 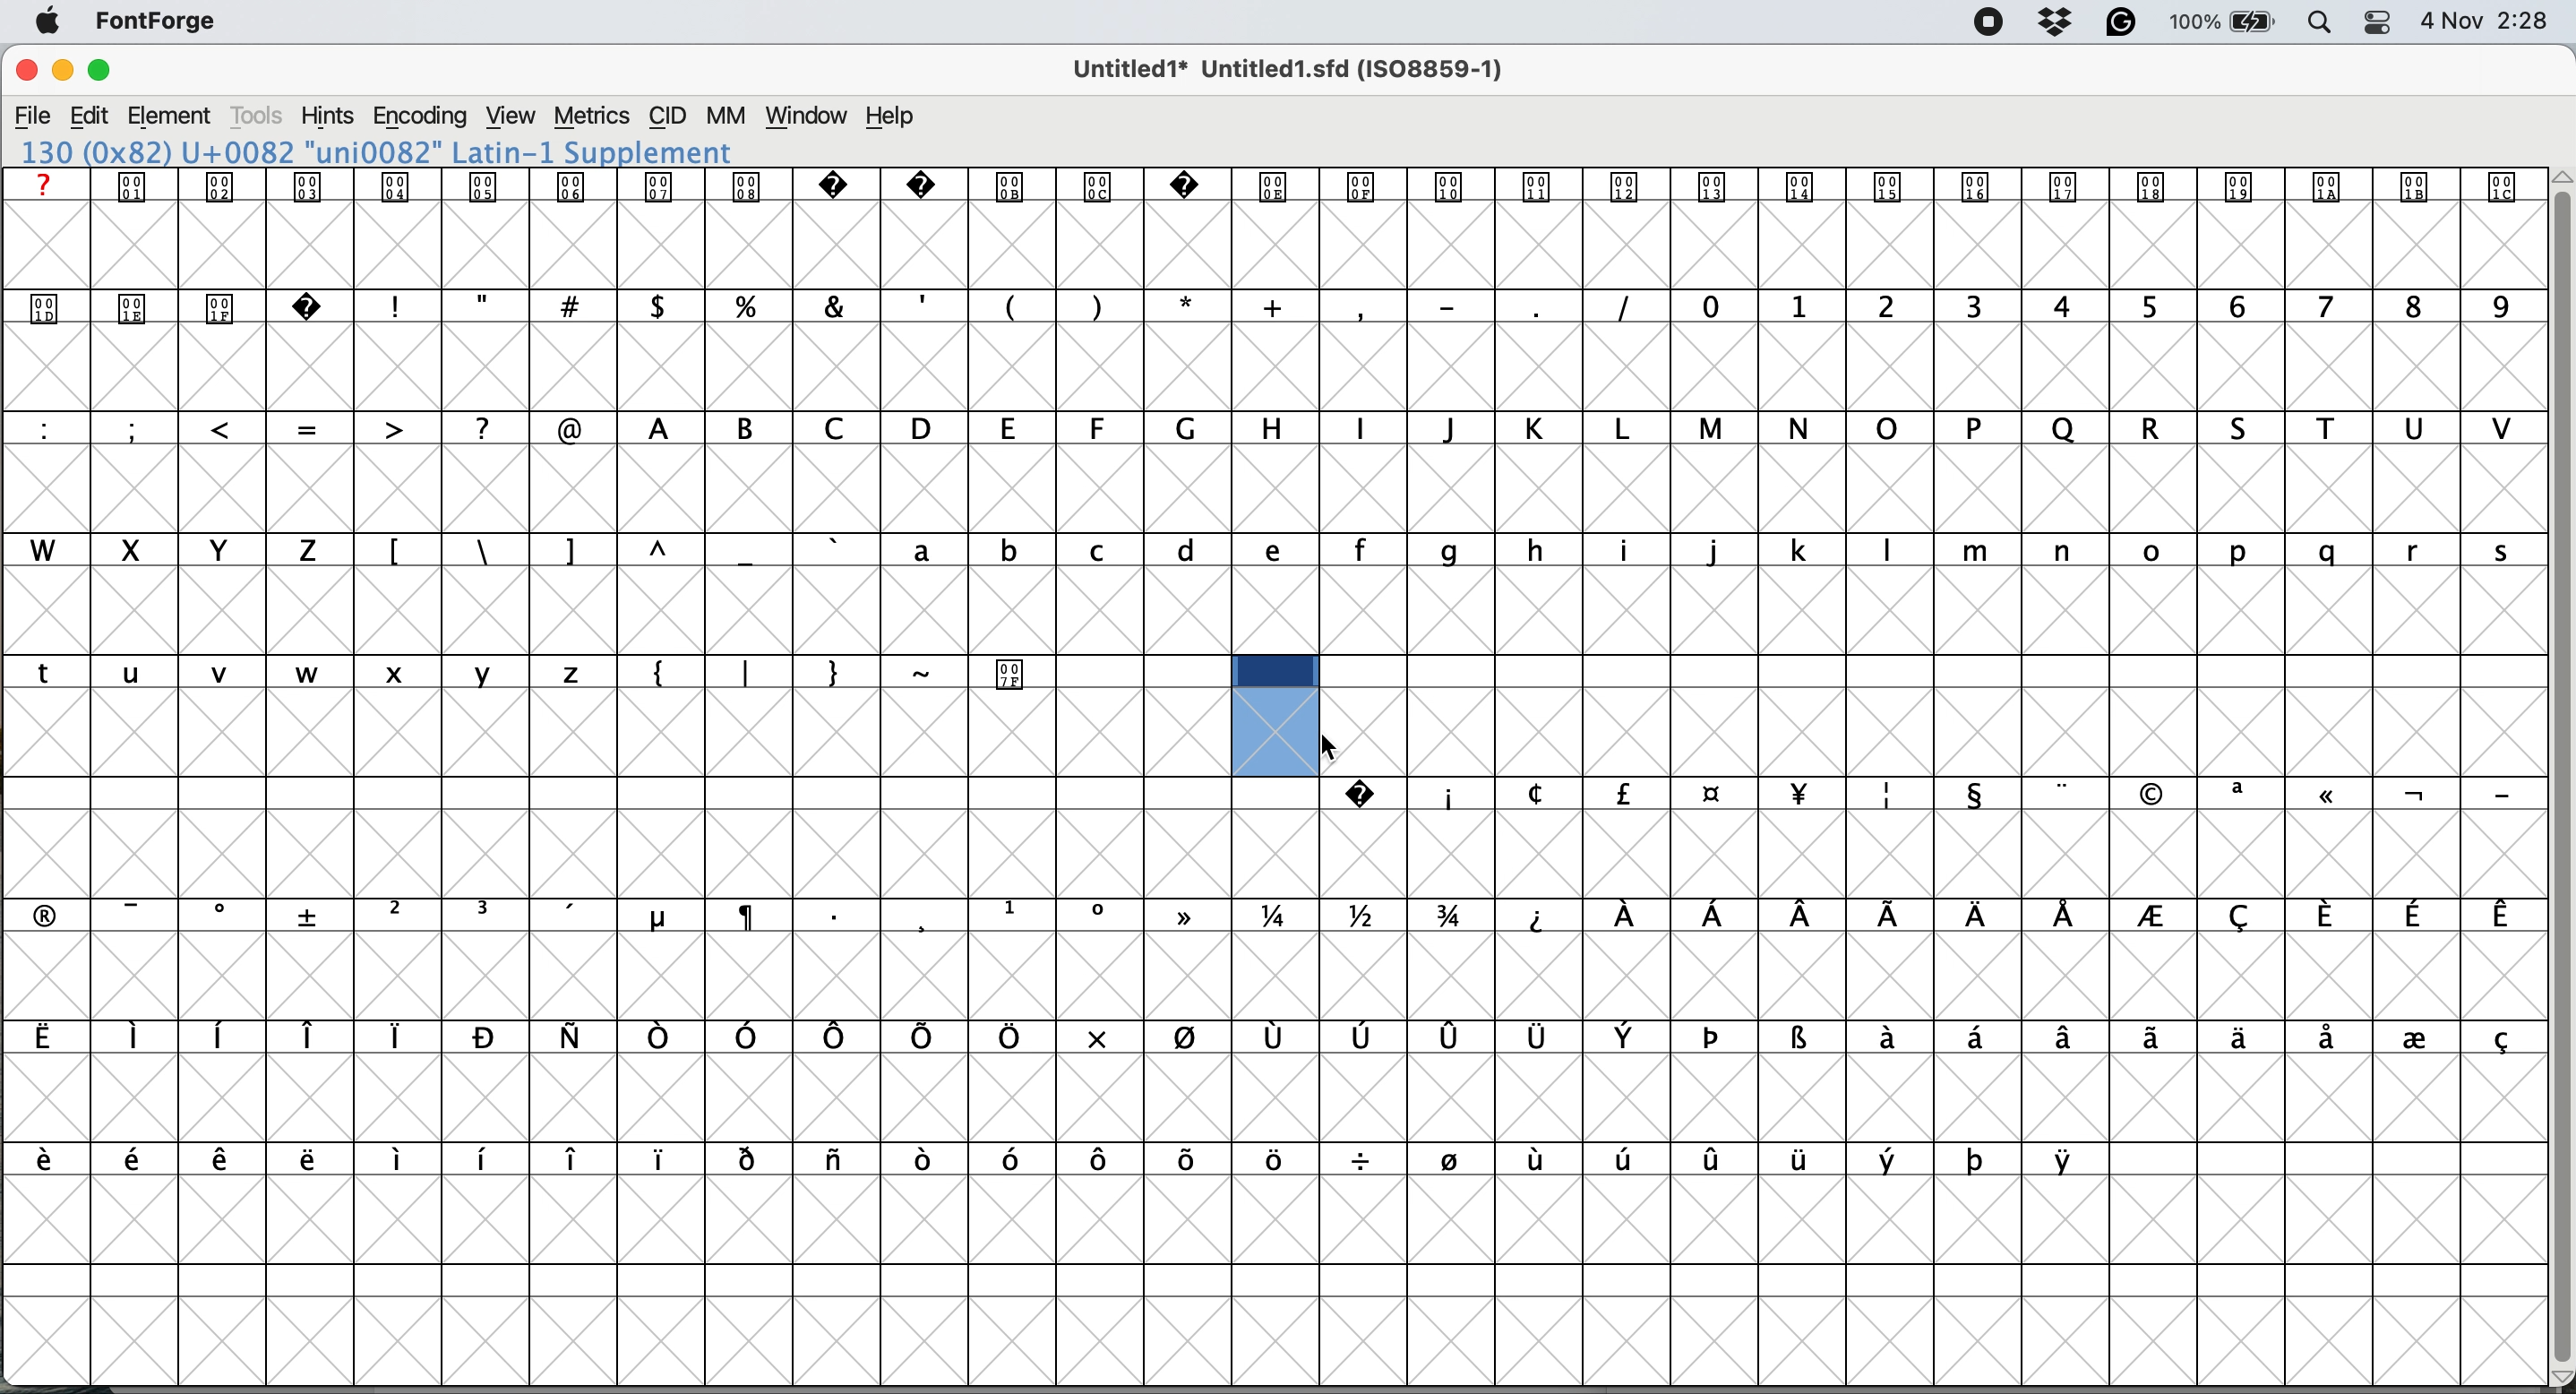 I want to click on Punctuation marks, mathemaical, currency symbols and grouping symbol Glyph, so click(x=619, y=305).